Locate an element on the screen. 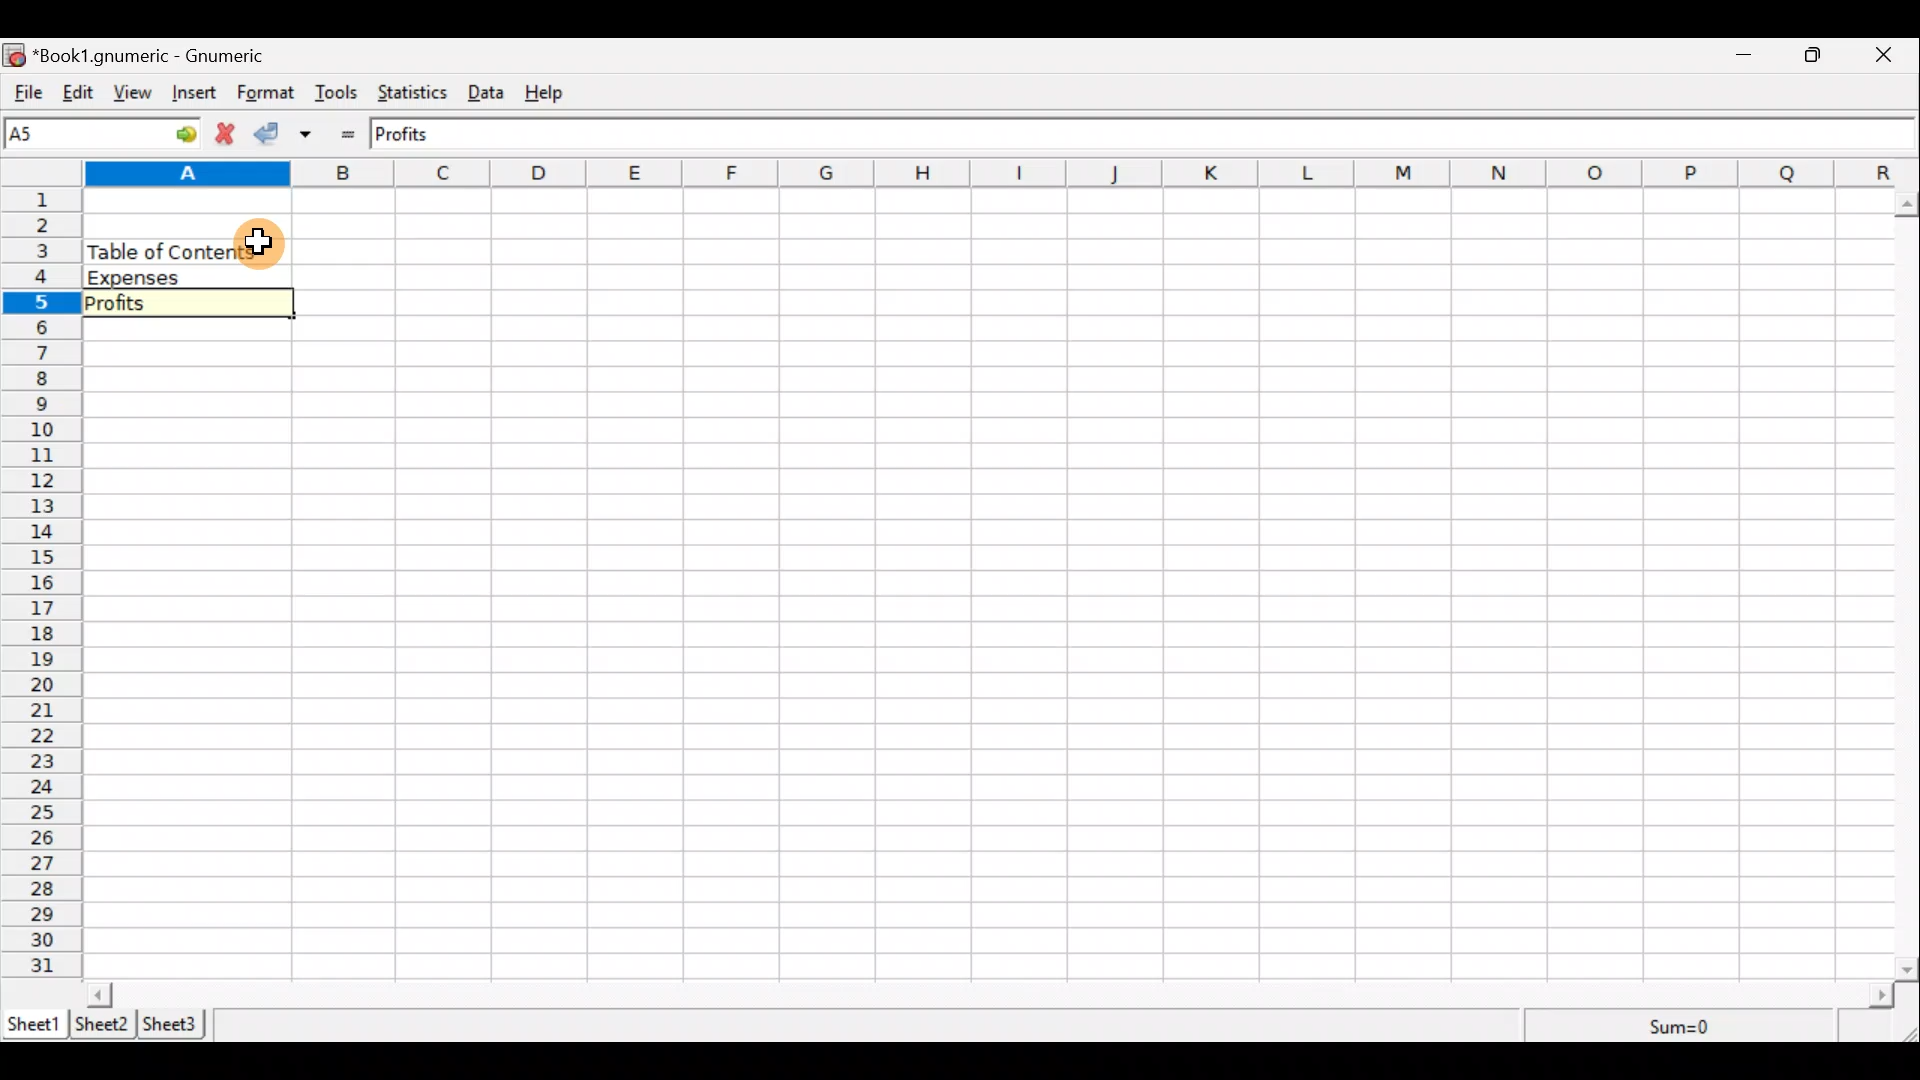 The image size is (1920, 1080). Selected cell "Profits" is located at coordinates (185, 305).